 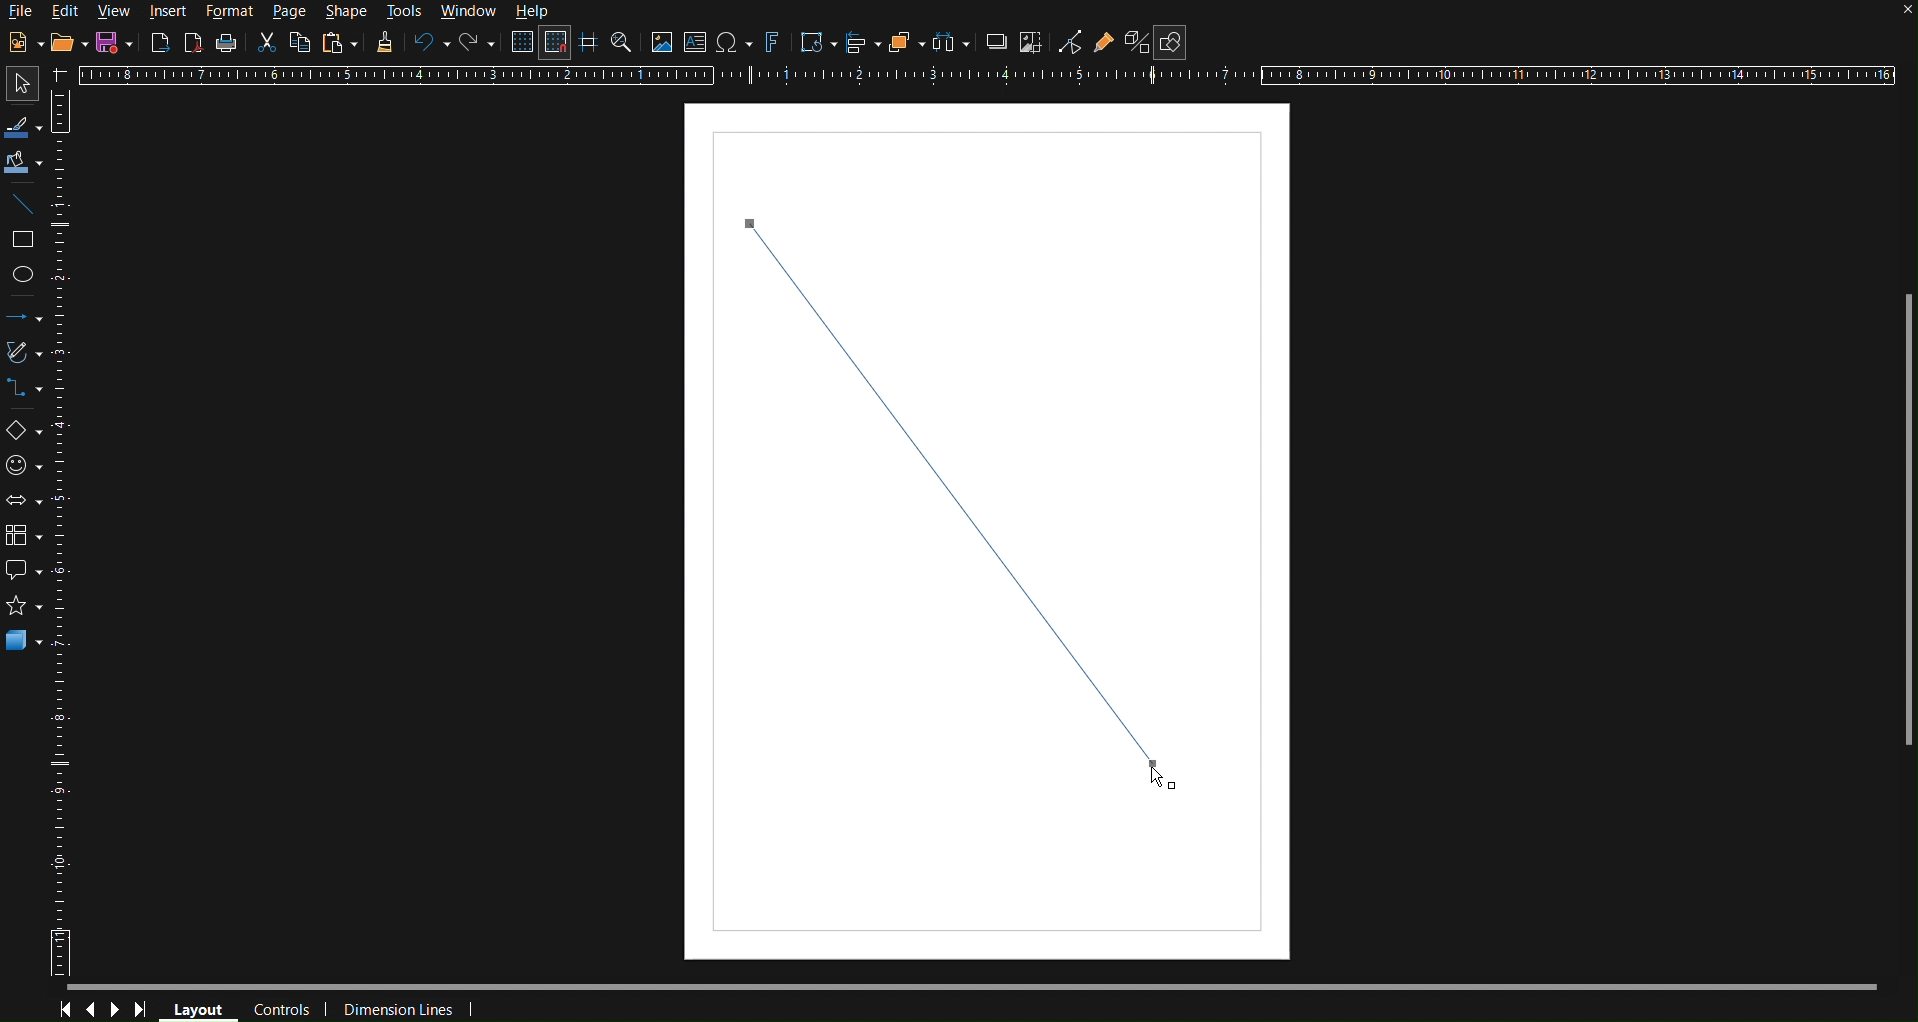 What do you see at coordinates (348, 12) in the screenshot?
I see `Shape` at bounding box center [348, 12].